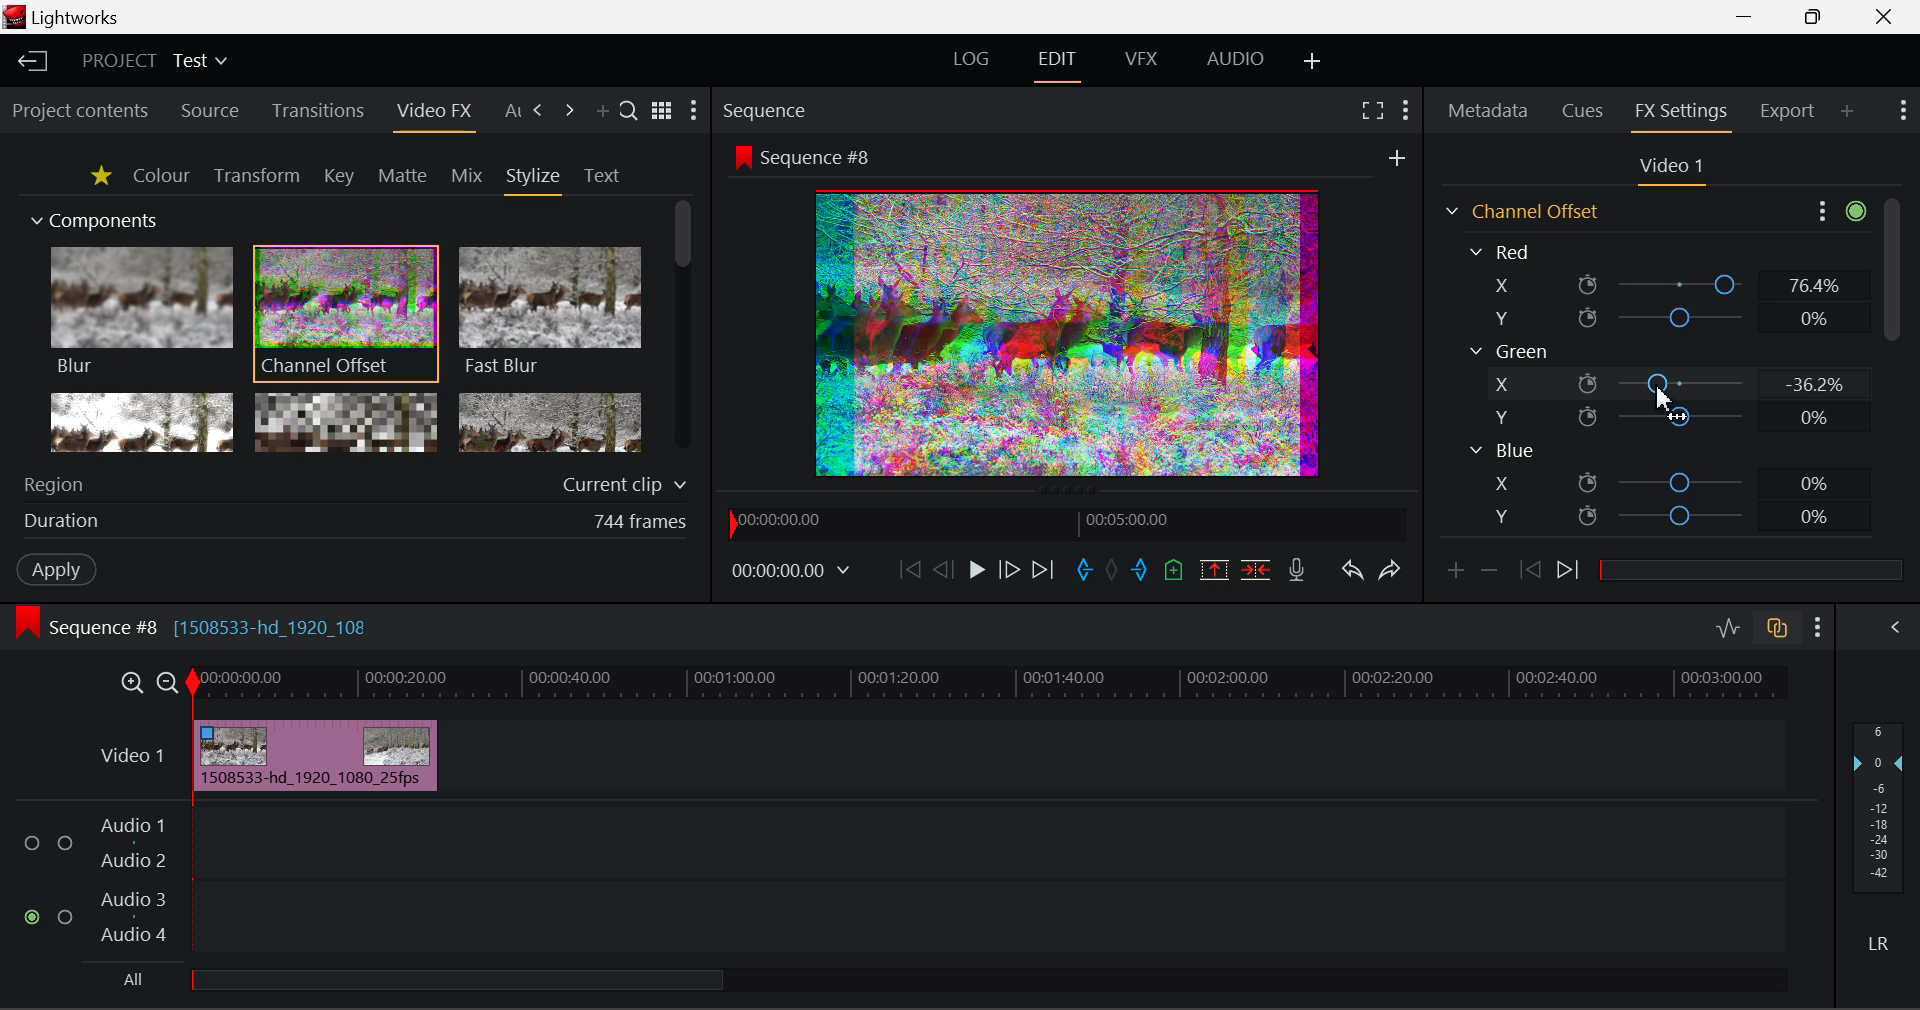  What do you see at coordinates (139, 421) in the screenshot?
I see `Glow` at bounding box center [139, 421].